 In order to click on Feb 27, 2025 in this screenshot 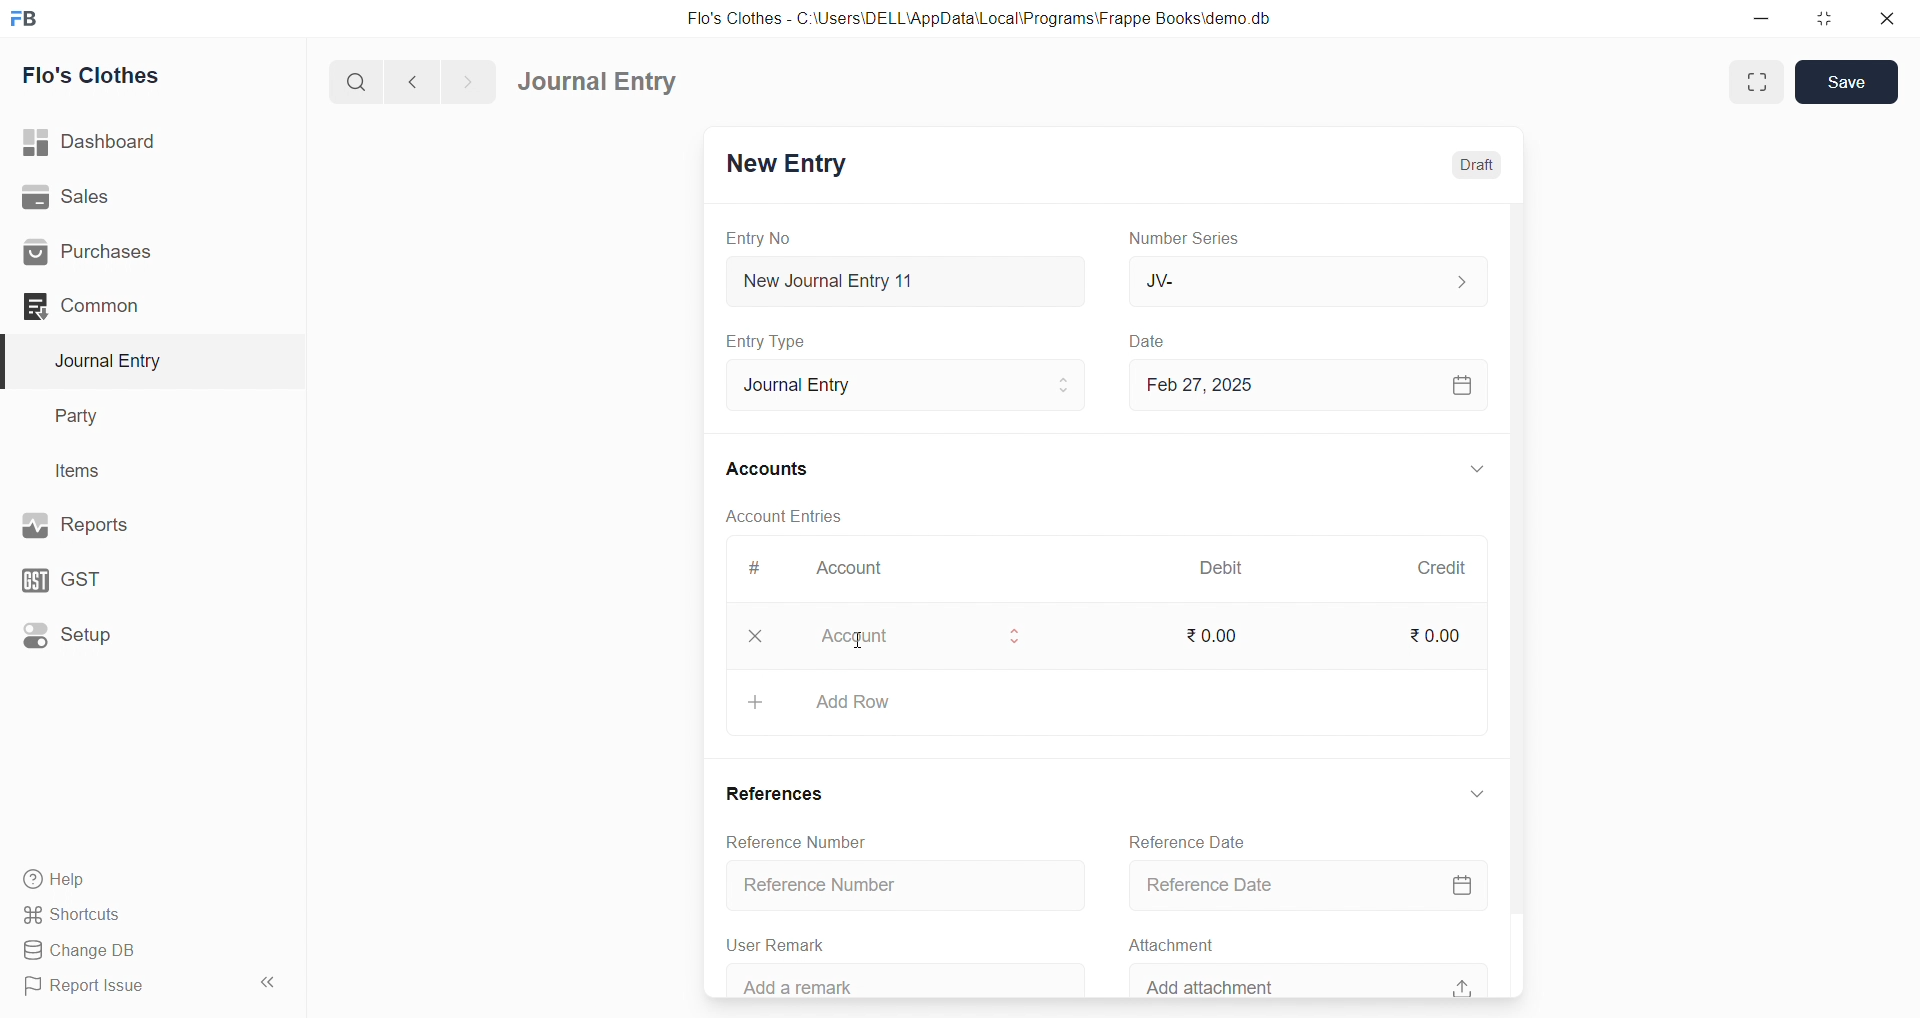, I will do `click(1306, 385)`.